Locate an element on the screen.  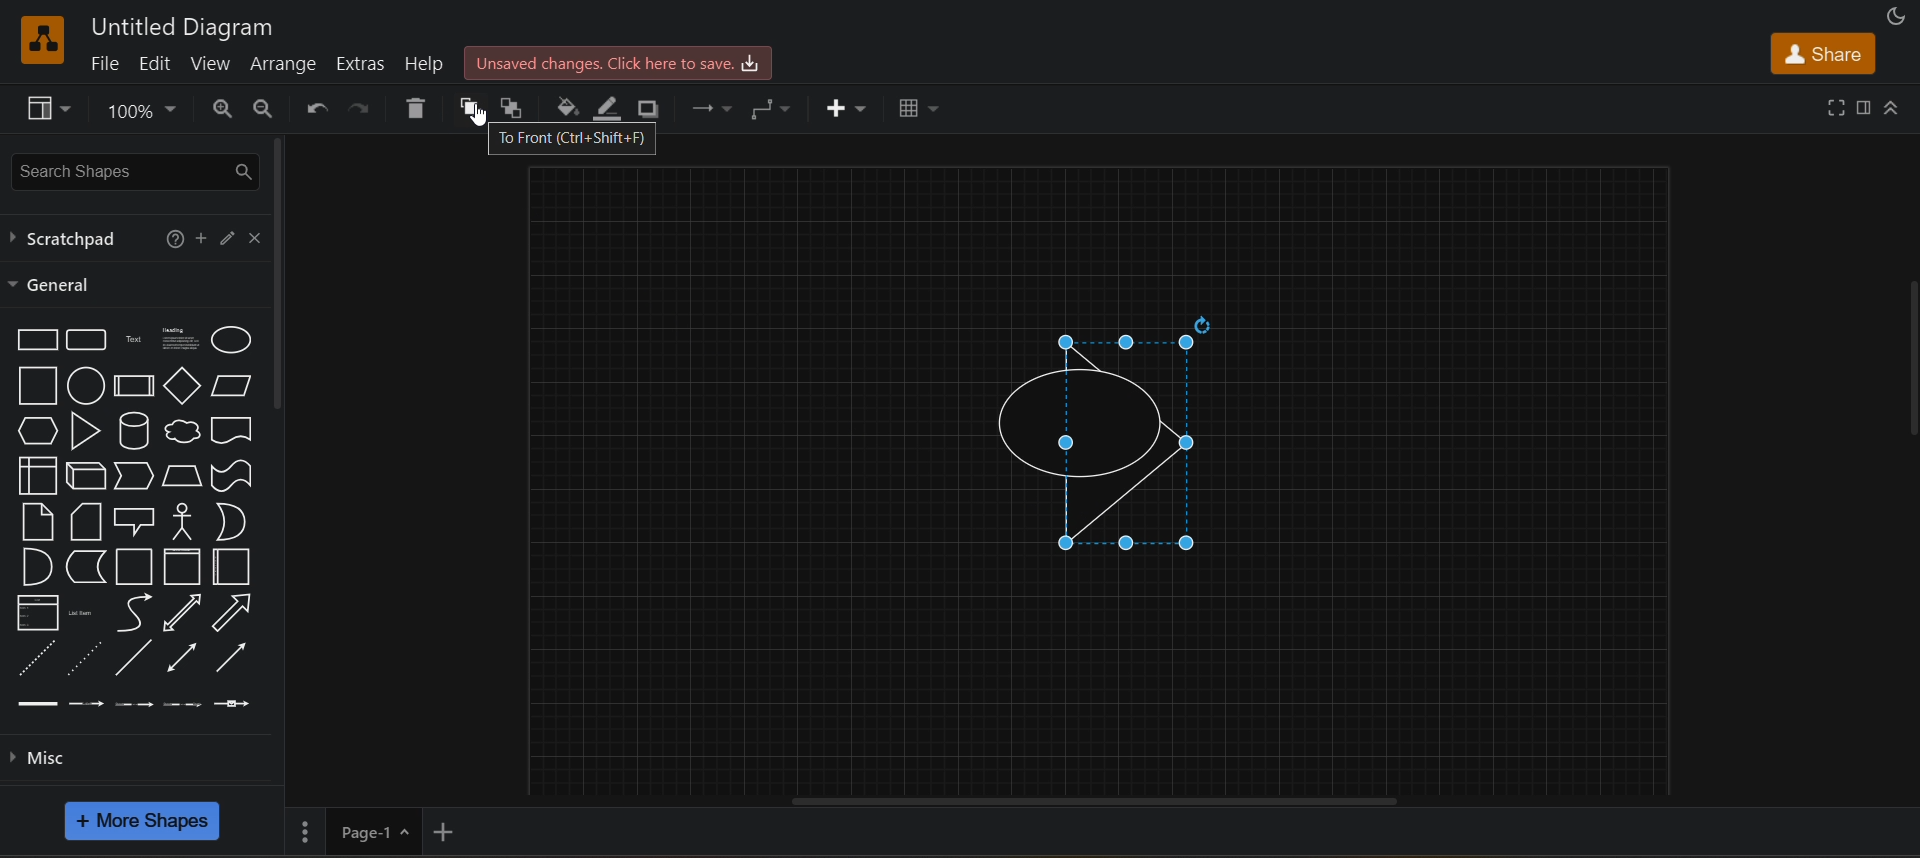
delete is located at coordinates (414, 107).